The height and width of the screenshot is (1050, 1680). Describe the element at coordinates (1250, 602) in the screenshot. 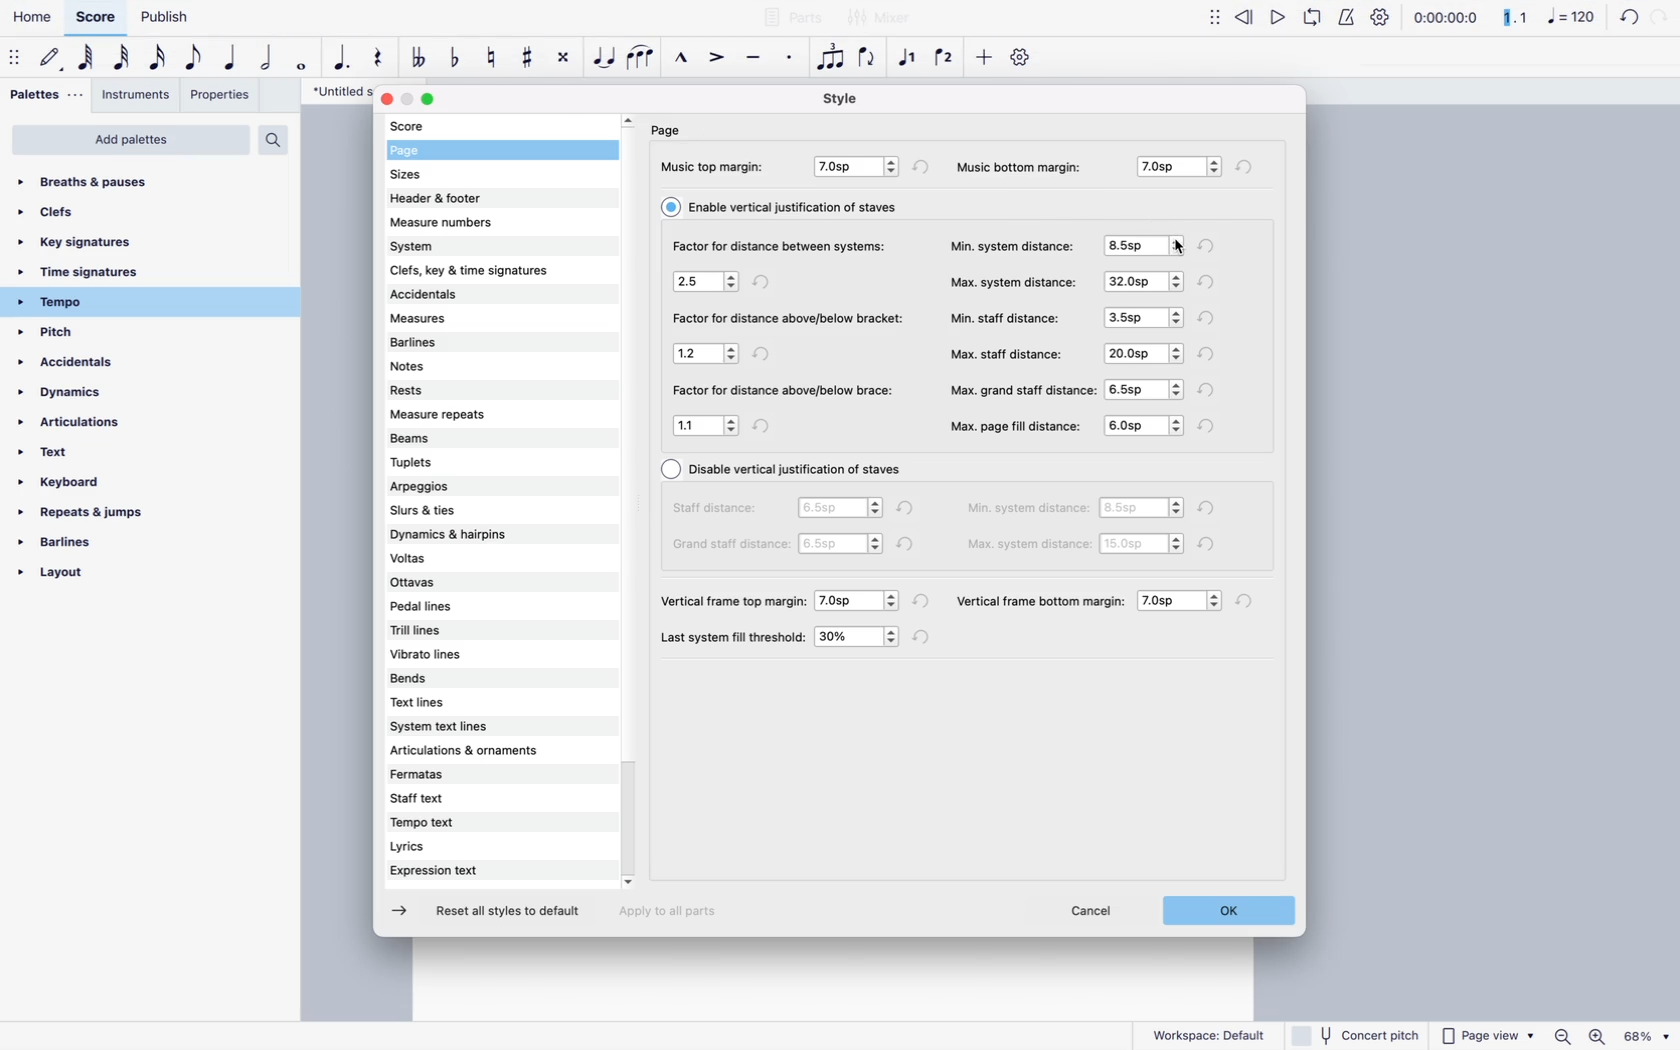

I see `refresh` at that location.